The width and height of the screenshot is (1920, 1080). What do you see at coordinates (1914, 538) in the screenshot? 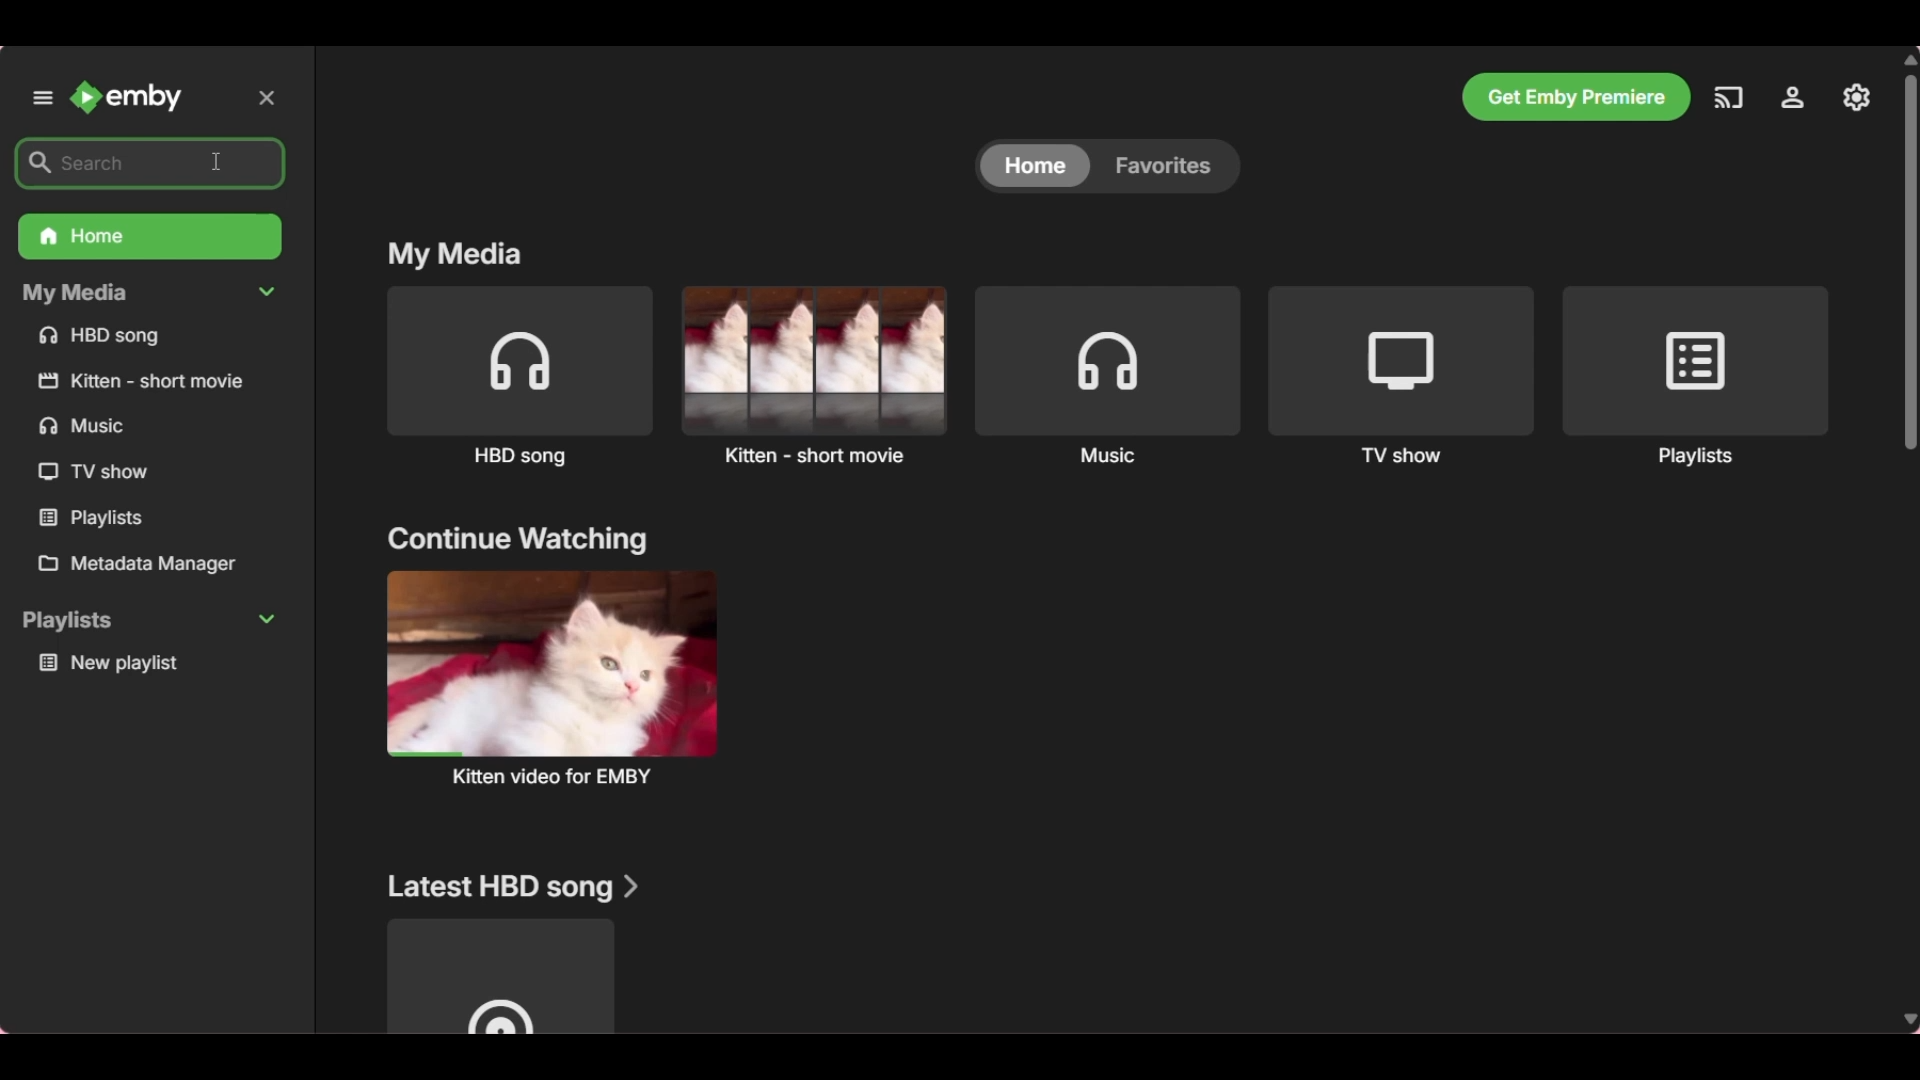
I see `Vertical slide bar` at bounding box center [1914, 538].